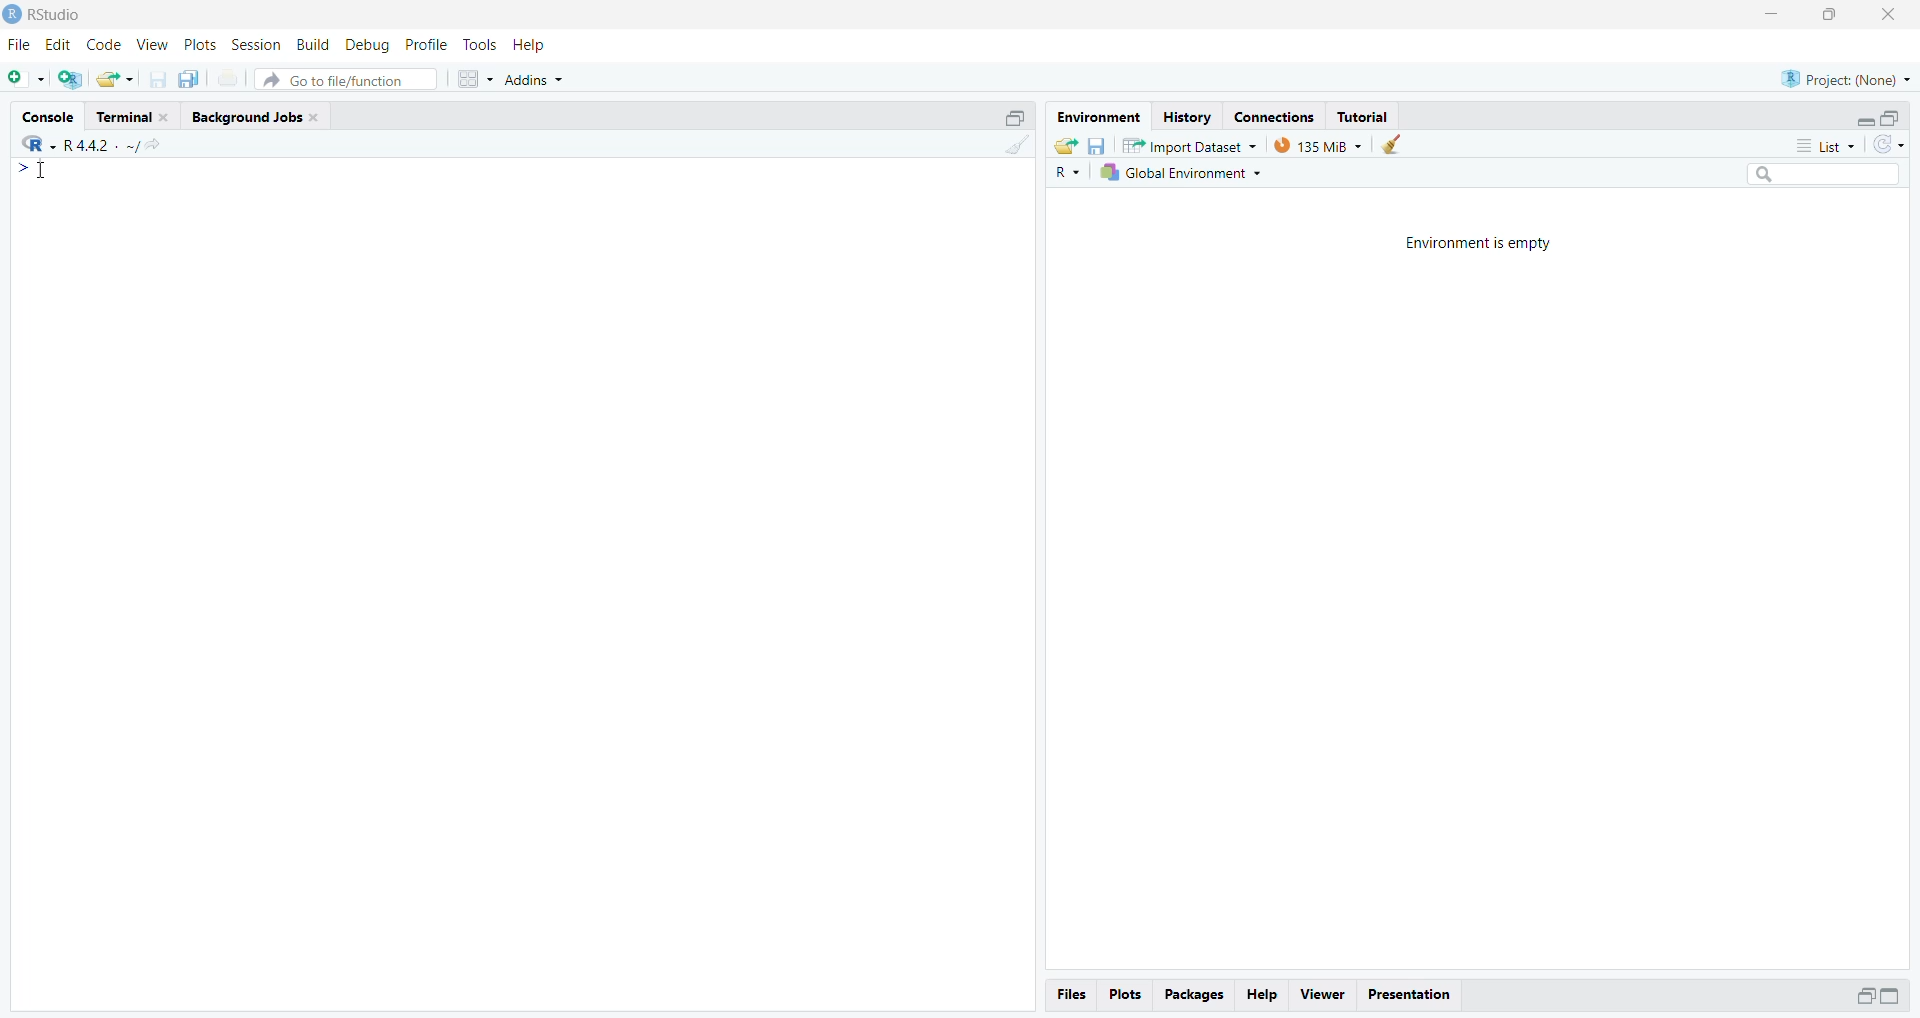  Describe the element at coordinates (1891, 116) in the screenshot. I see `Maximize` at that location.